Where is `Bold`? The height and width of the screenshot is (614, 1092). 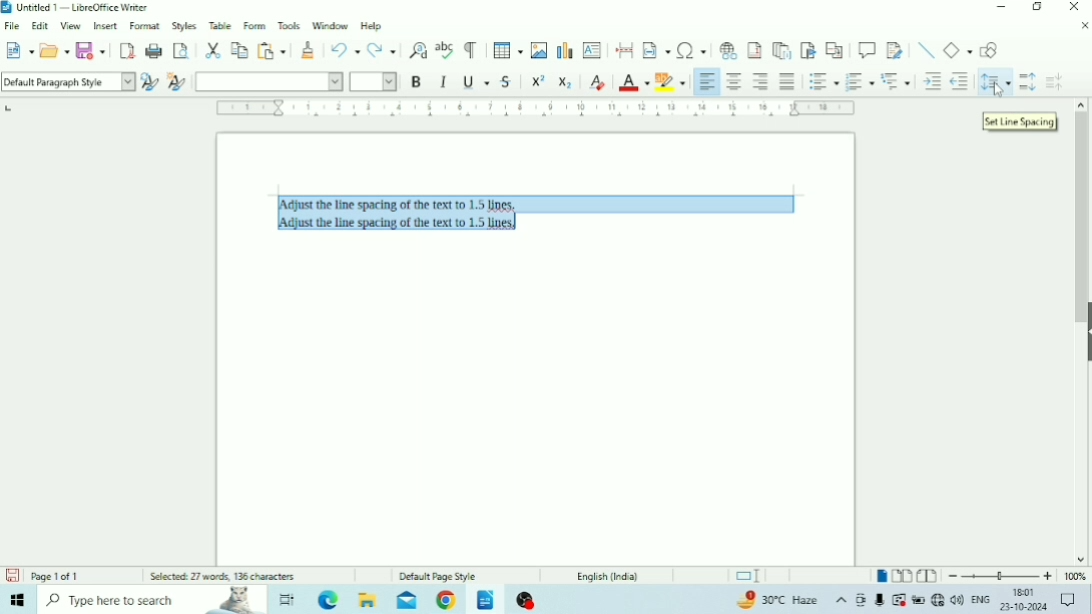
Bold is located at coordinates (417, 82).